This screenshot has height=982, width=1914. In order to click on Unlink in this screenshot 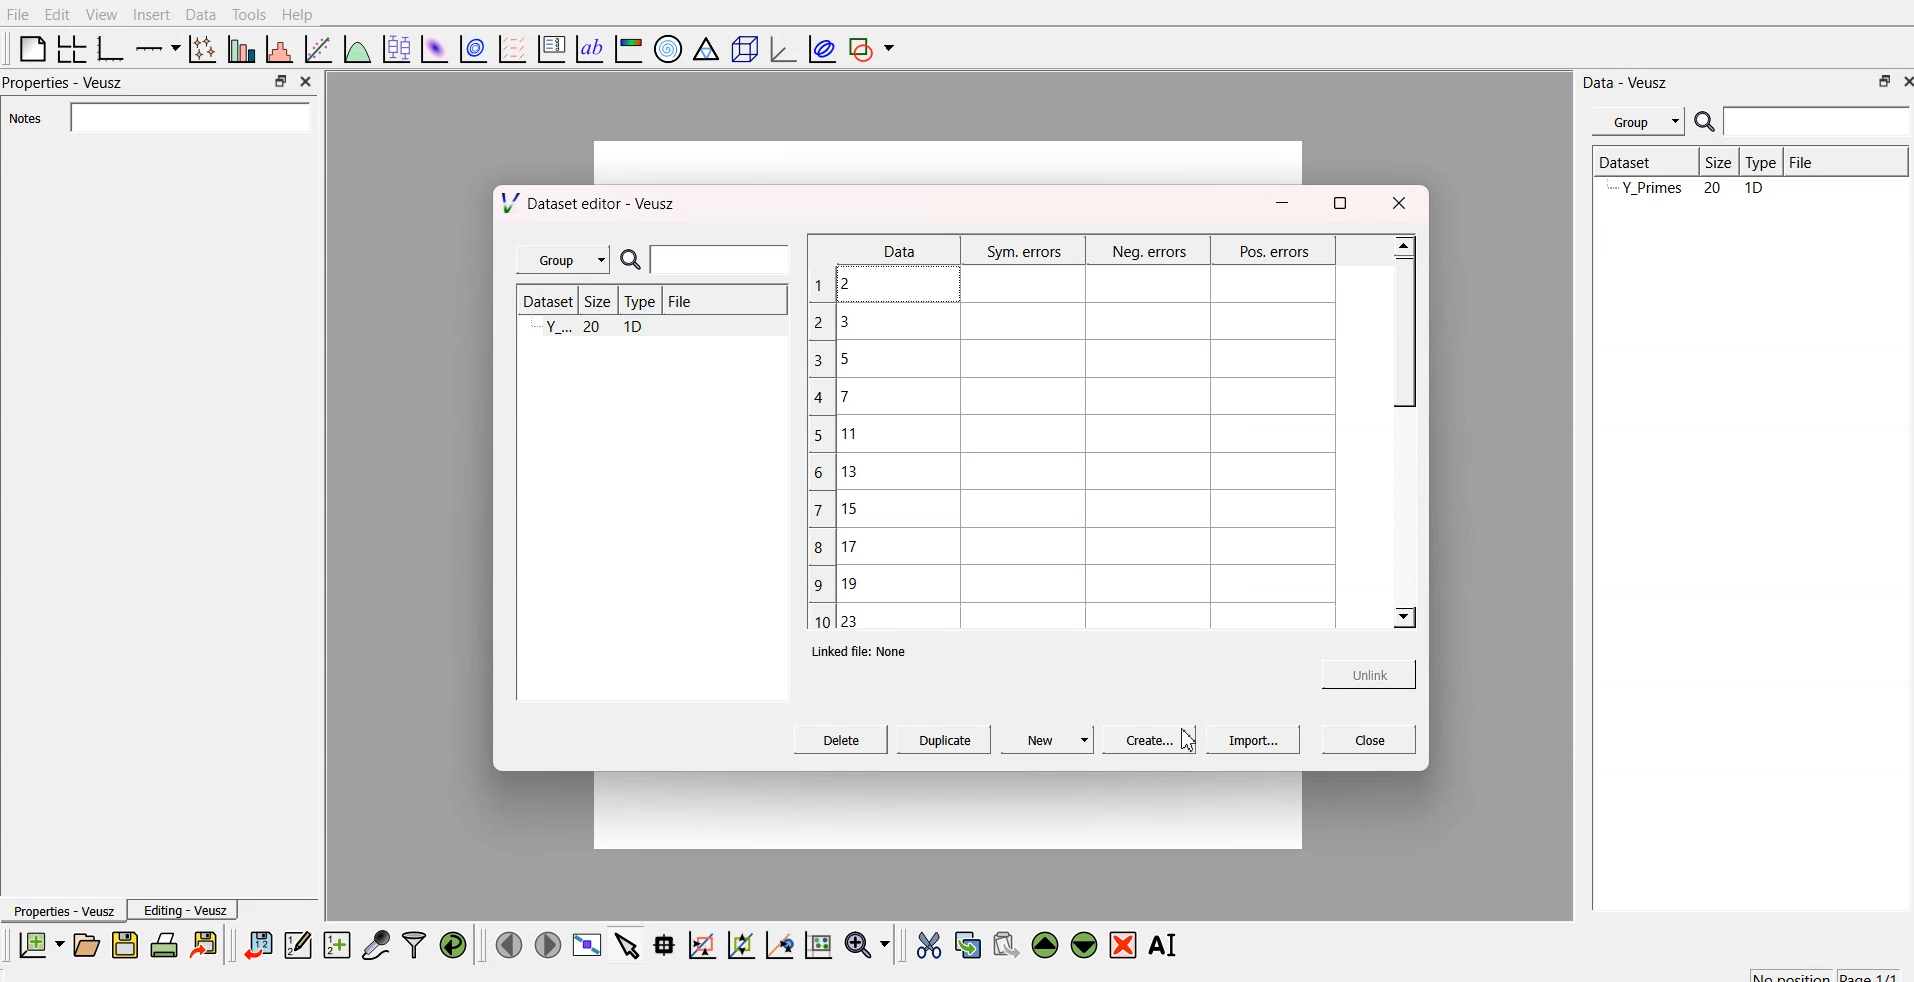, I will do `click(1360, 674)`.